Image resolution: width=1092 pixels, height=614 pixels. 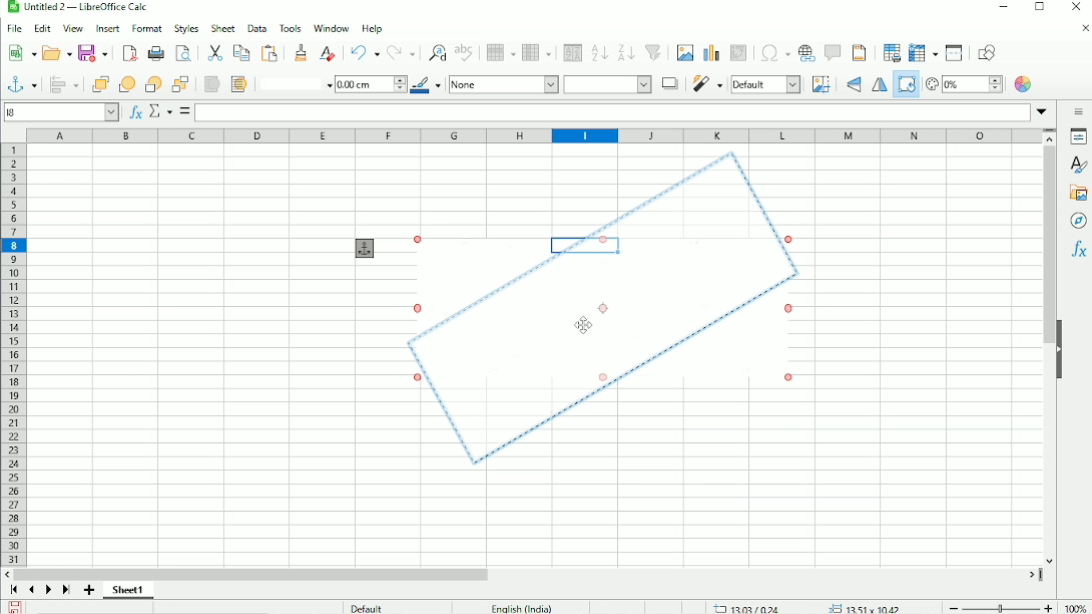 I want to click on Line color, so click(x=426, y=84).